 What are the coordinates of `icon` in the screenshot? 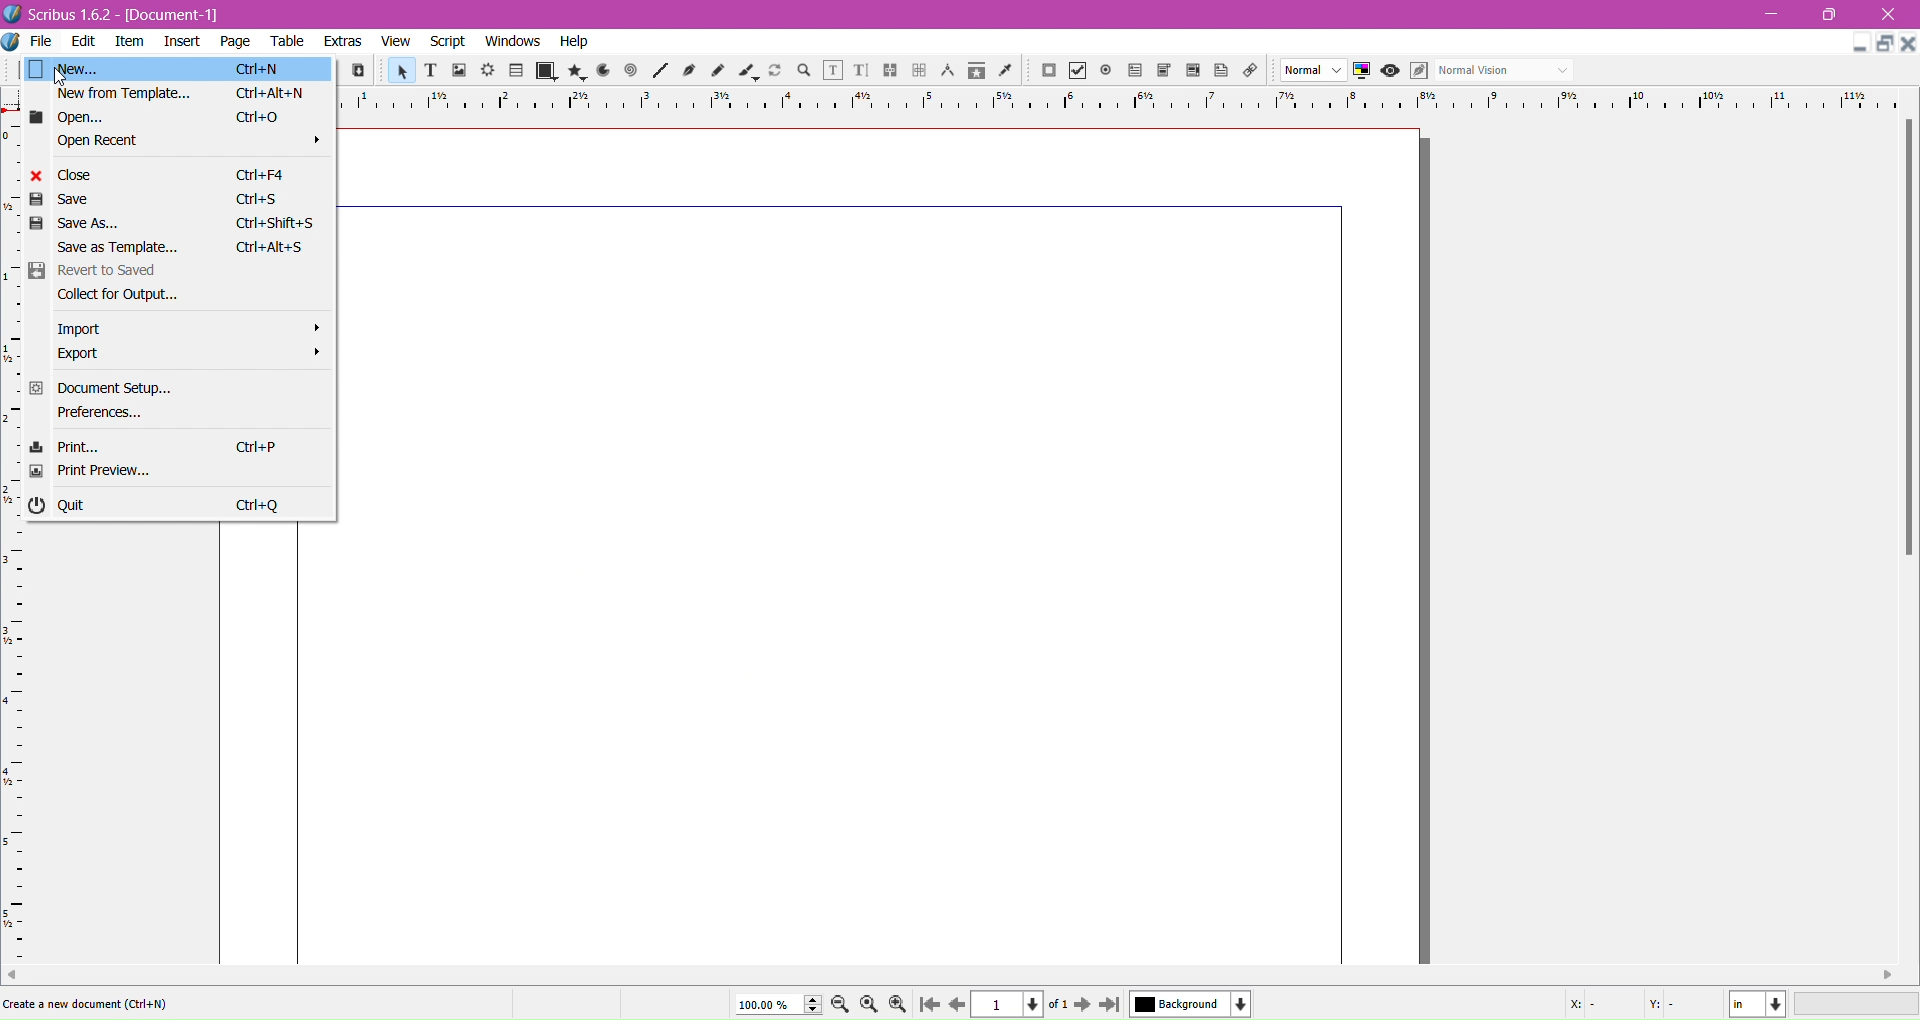 It's located at (658, 72).